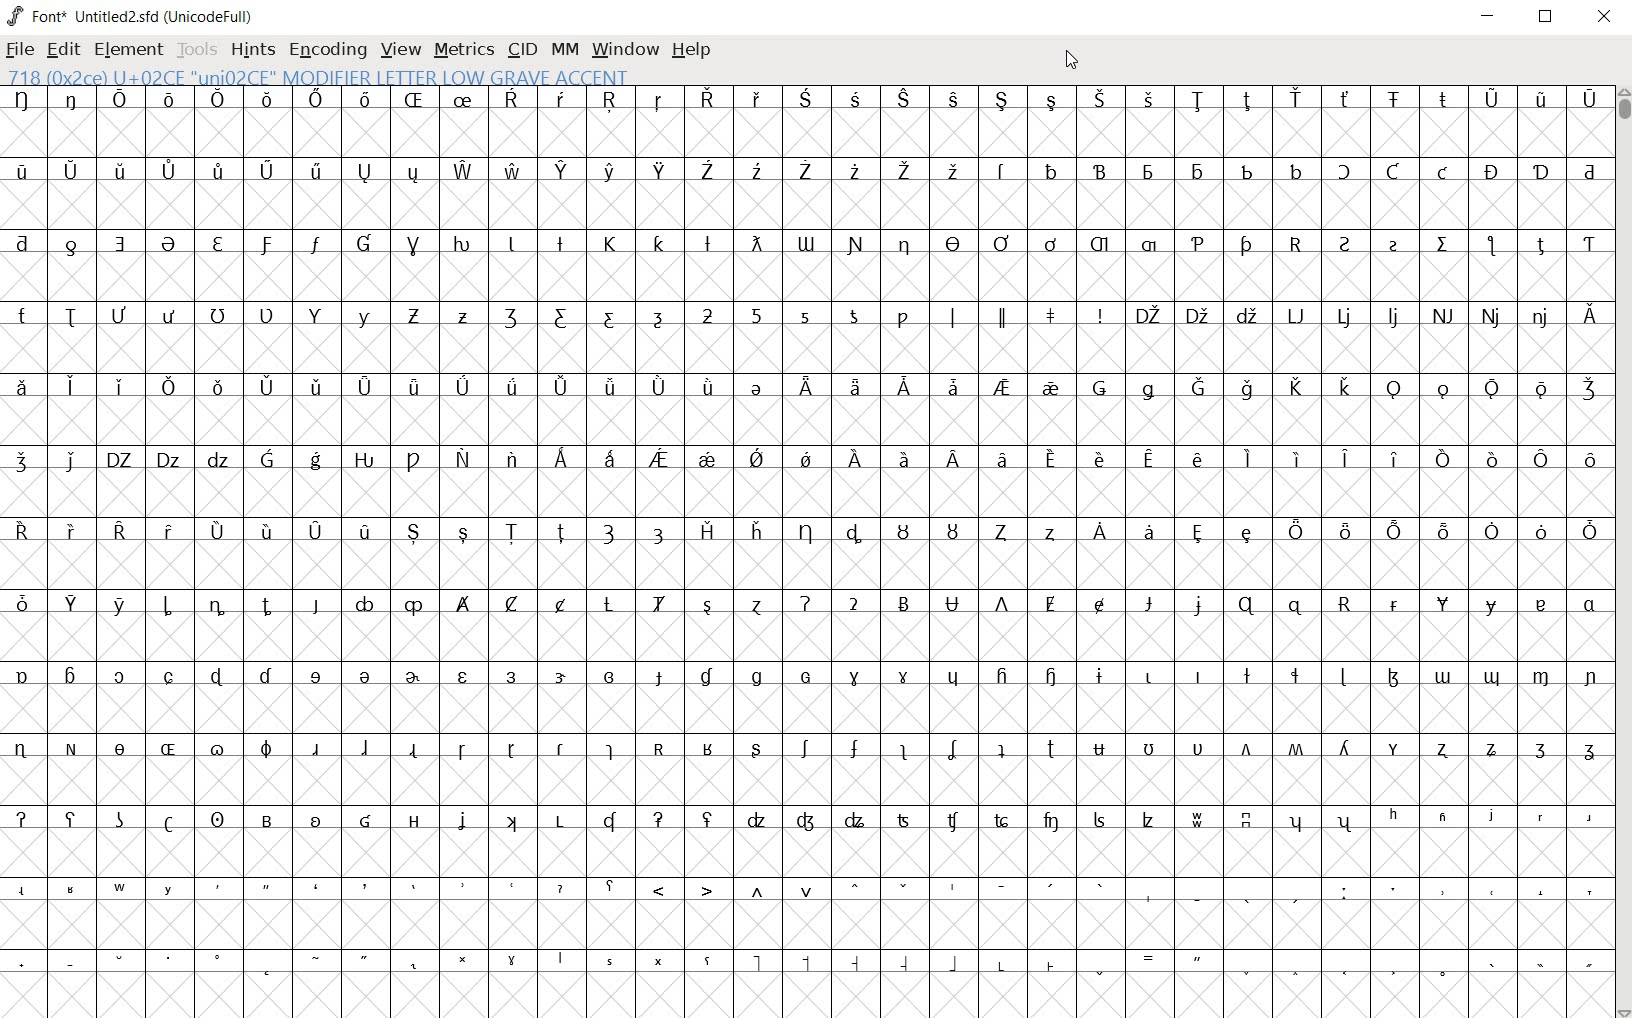  I want to click on edit, so click(61, 47).